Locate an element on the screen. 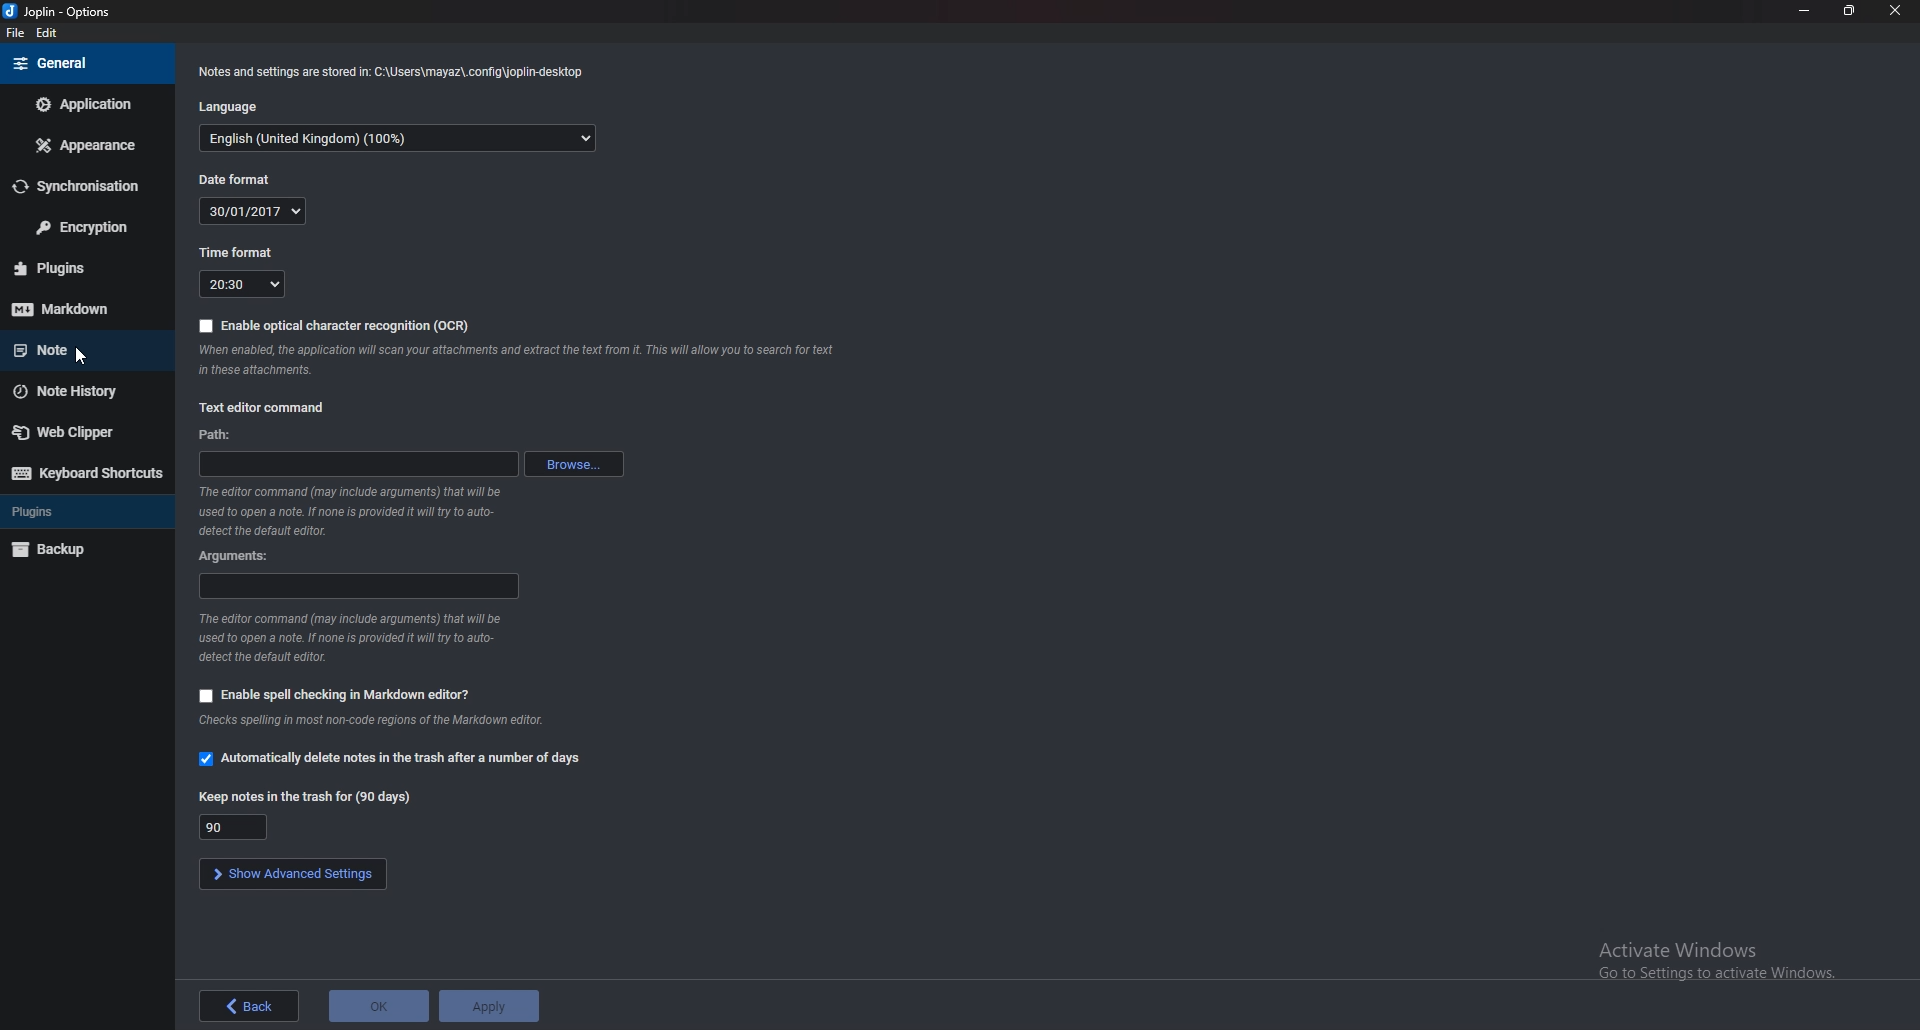 The height and width of the screenshot is (1030, 1920). browse is located at coordinates (576, 464).